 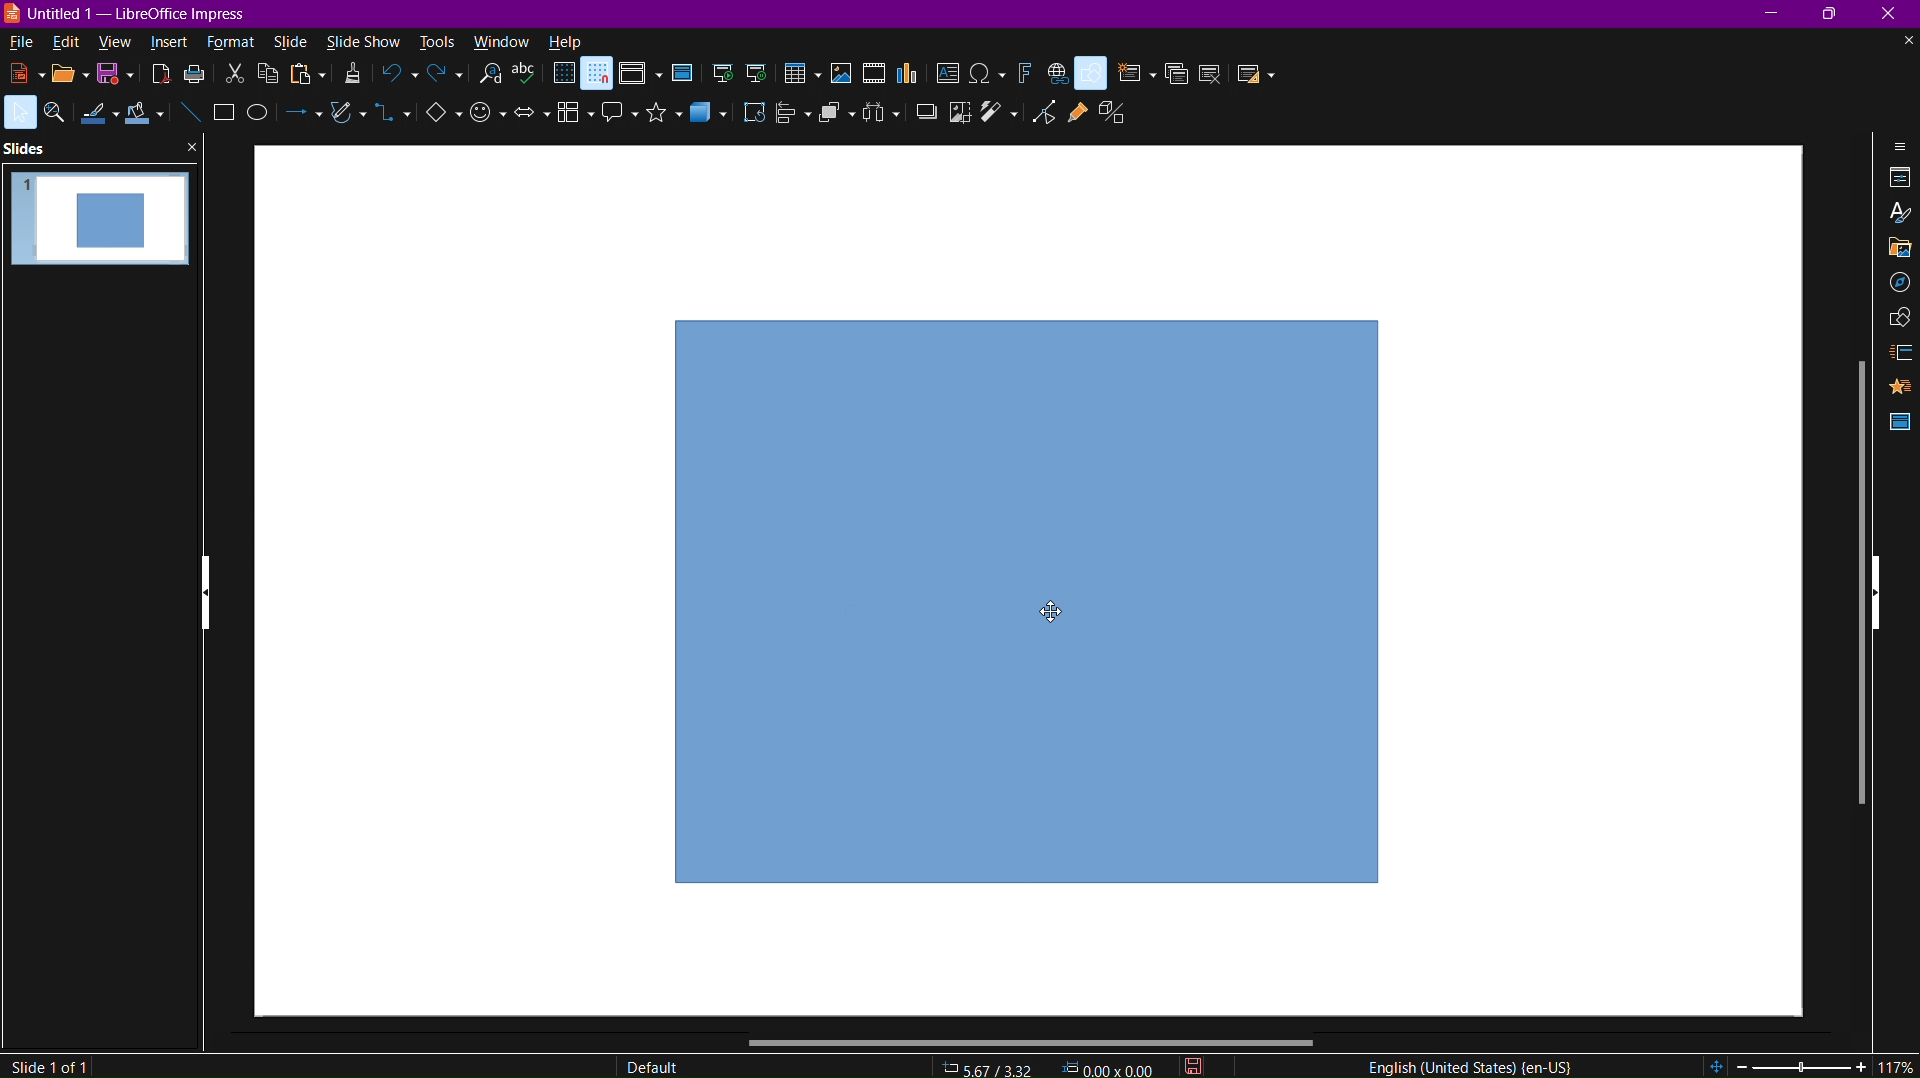 What do you see at coordinates (1033, 1041) in the screenshot?
I see `Scrollbar` at bounding box center [1033, 1041].